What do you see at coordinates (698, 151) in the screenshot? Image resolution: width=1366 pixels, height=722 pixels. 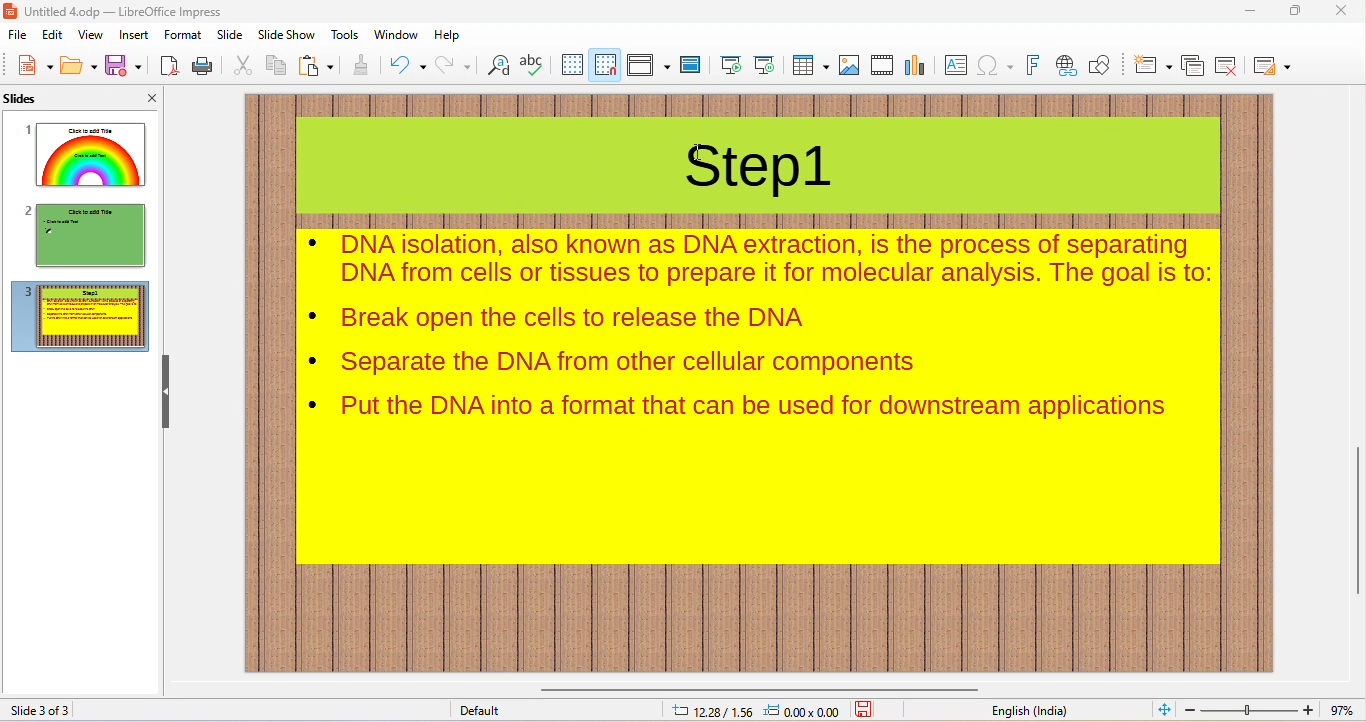 I see `cursor` at bounding box center [698, 151].